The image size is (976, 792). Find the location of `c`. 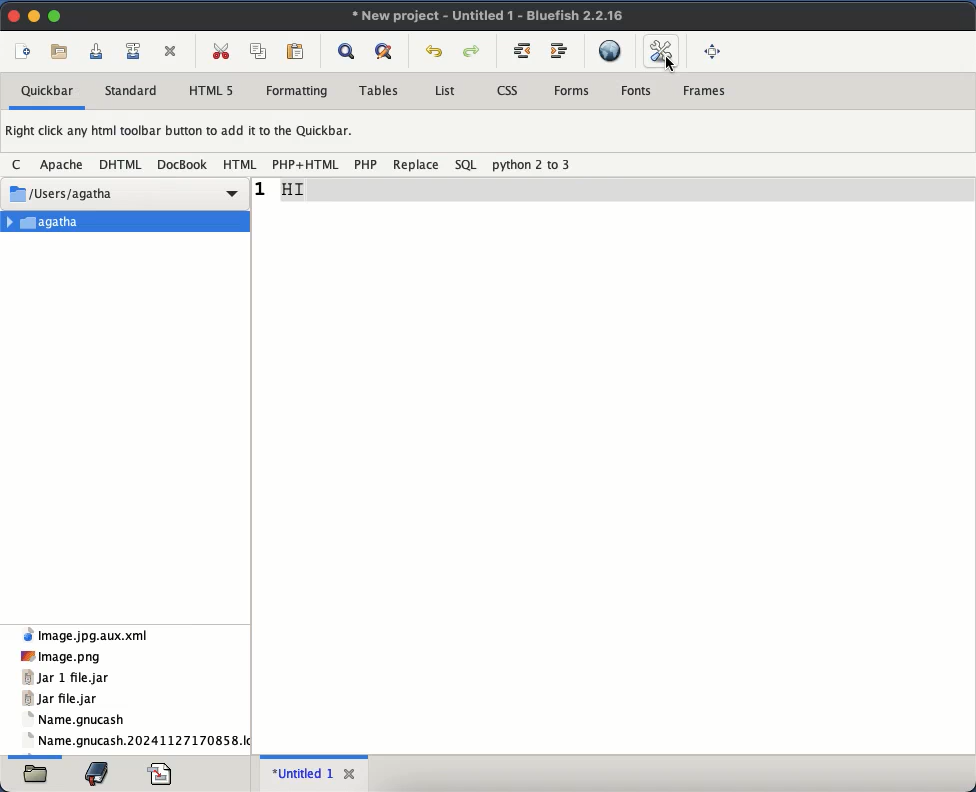

c is located at coordinates (18, 165).